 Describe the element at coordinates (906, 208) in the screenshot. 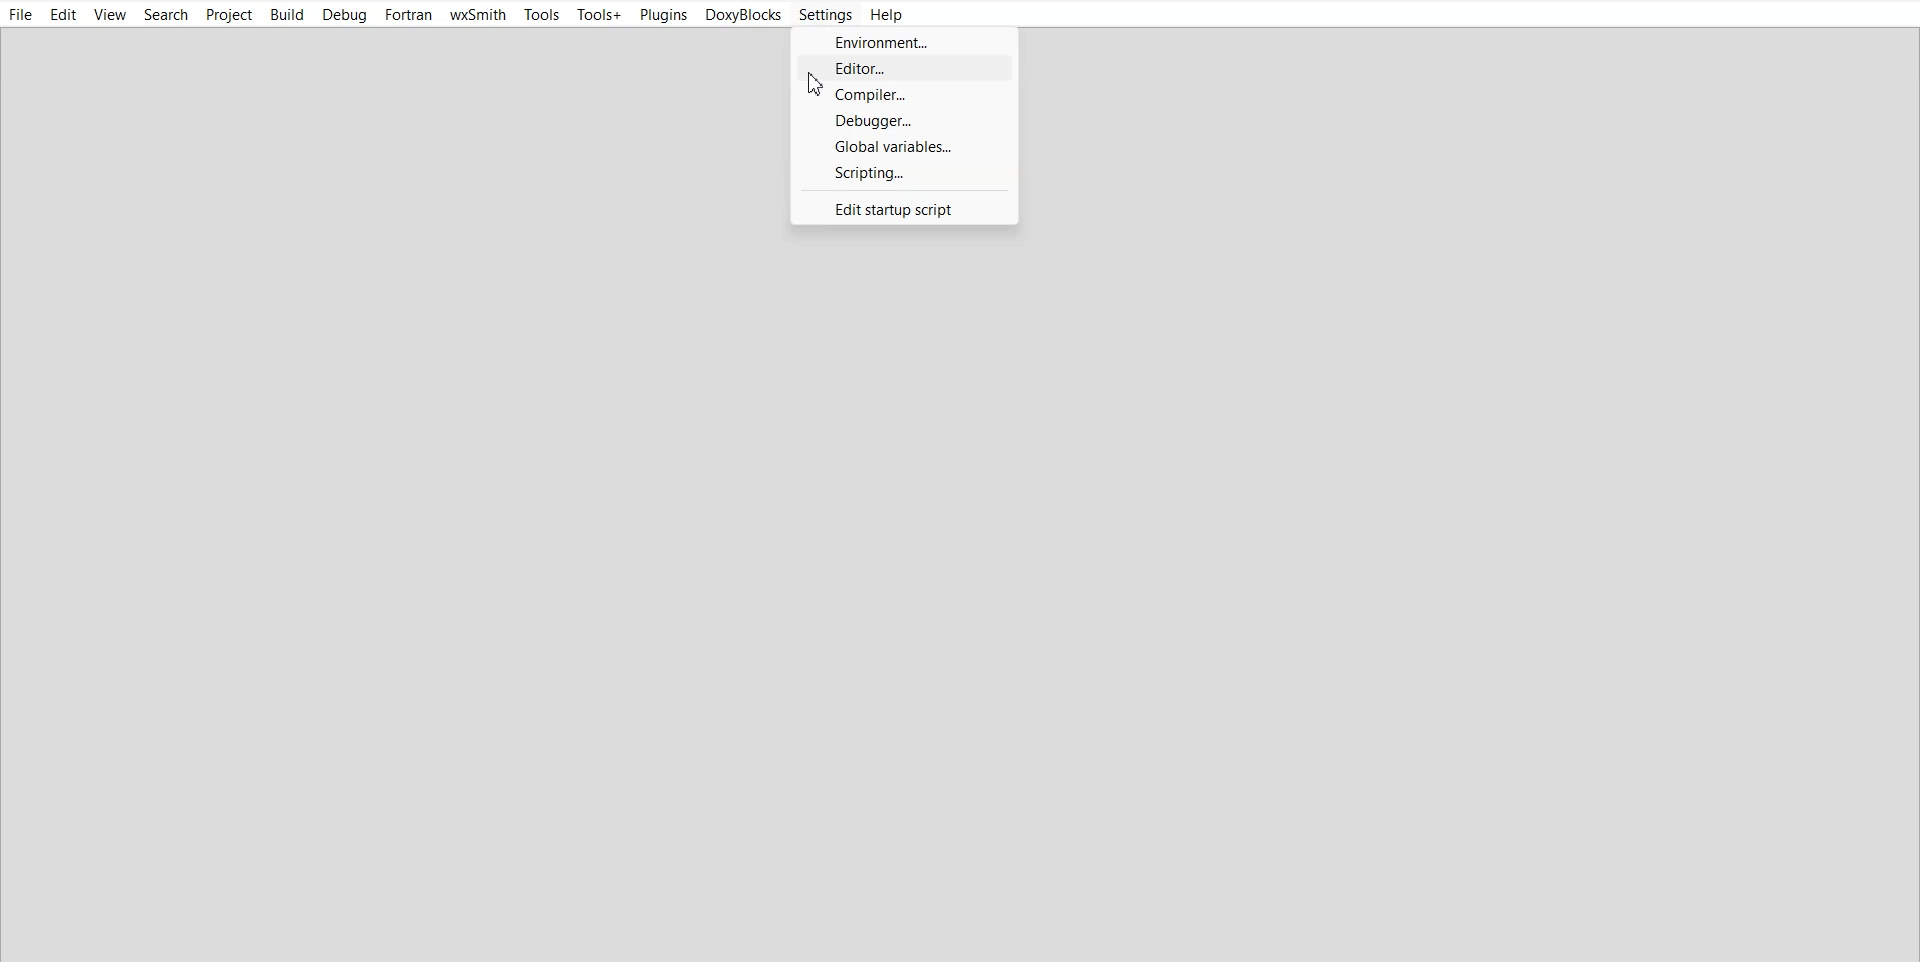

I see `Edit startup scripting` at that location.